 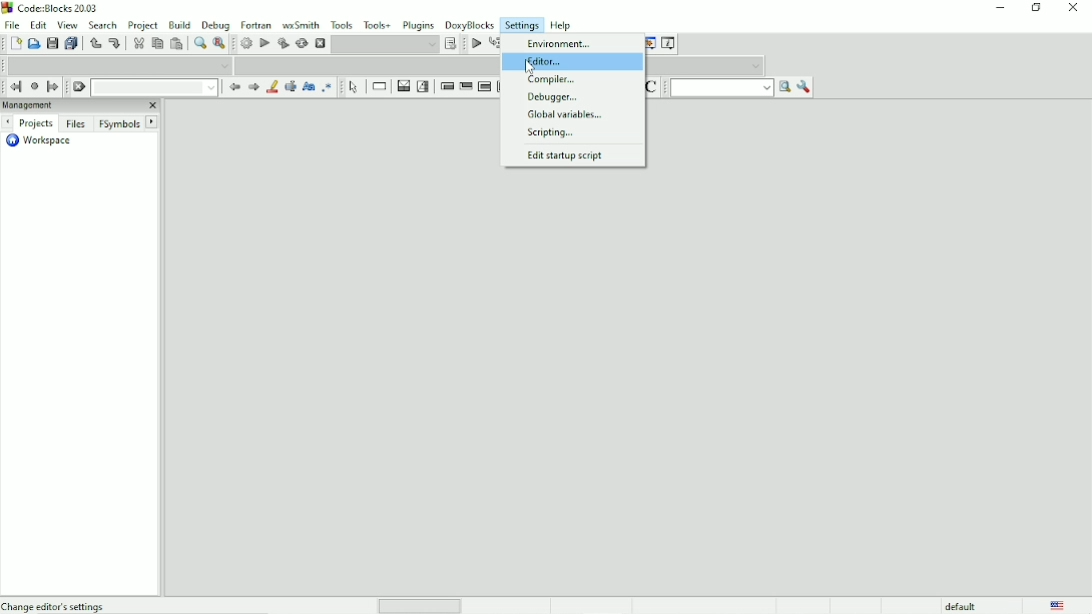 What do you see at coordinates (222, 65) in the screenshot?
I see `Drop down` at bounding box center [222, 65].